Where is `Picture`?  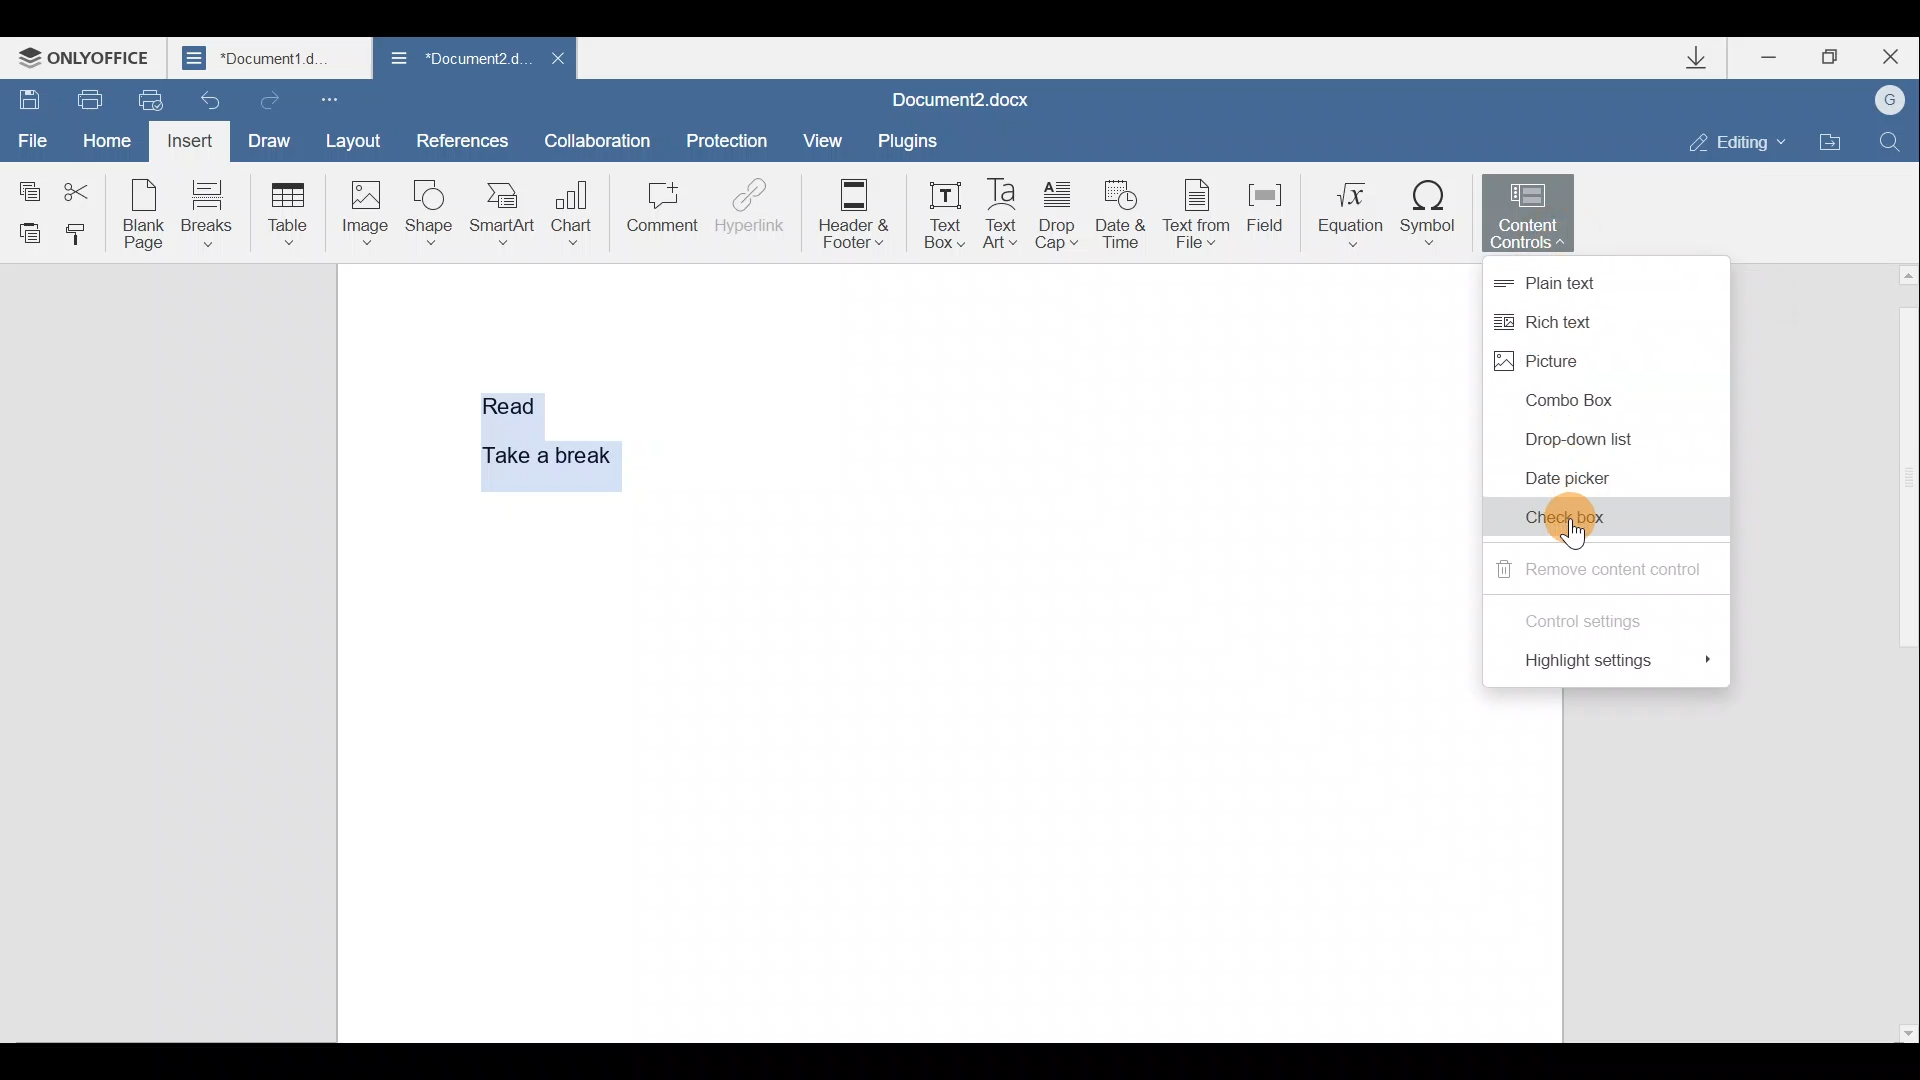
Picture is located at coordinates (1574, 360).